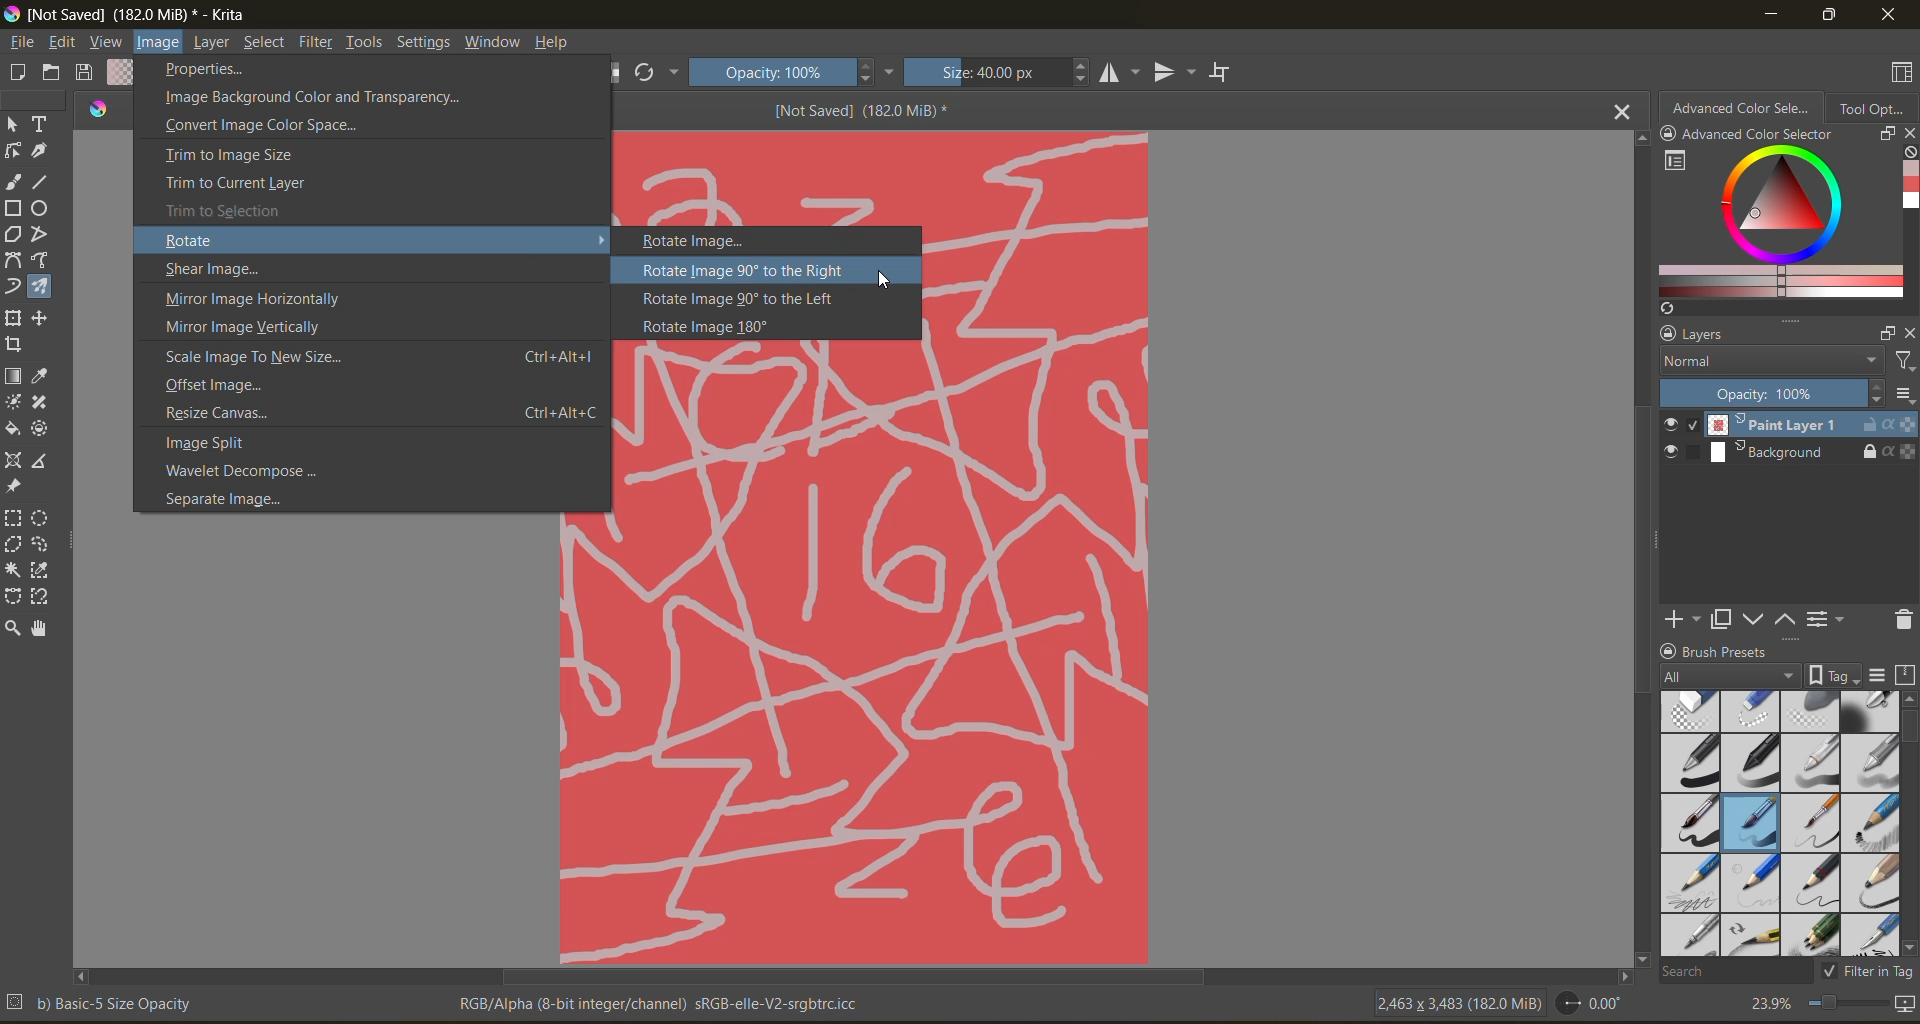  What do you see at coordinates (312, 99) in the screenshot?
I see `image background color and transparency` at bounding box center [312, 99].